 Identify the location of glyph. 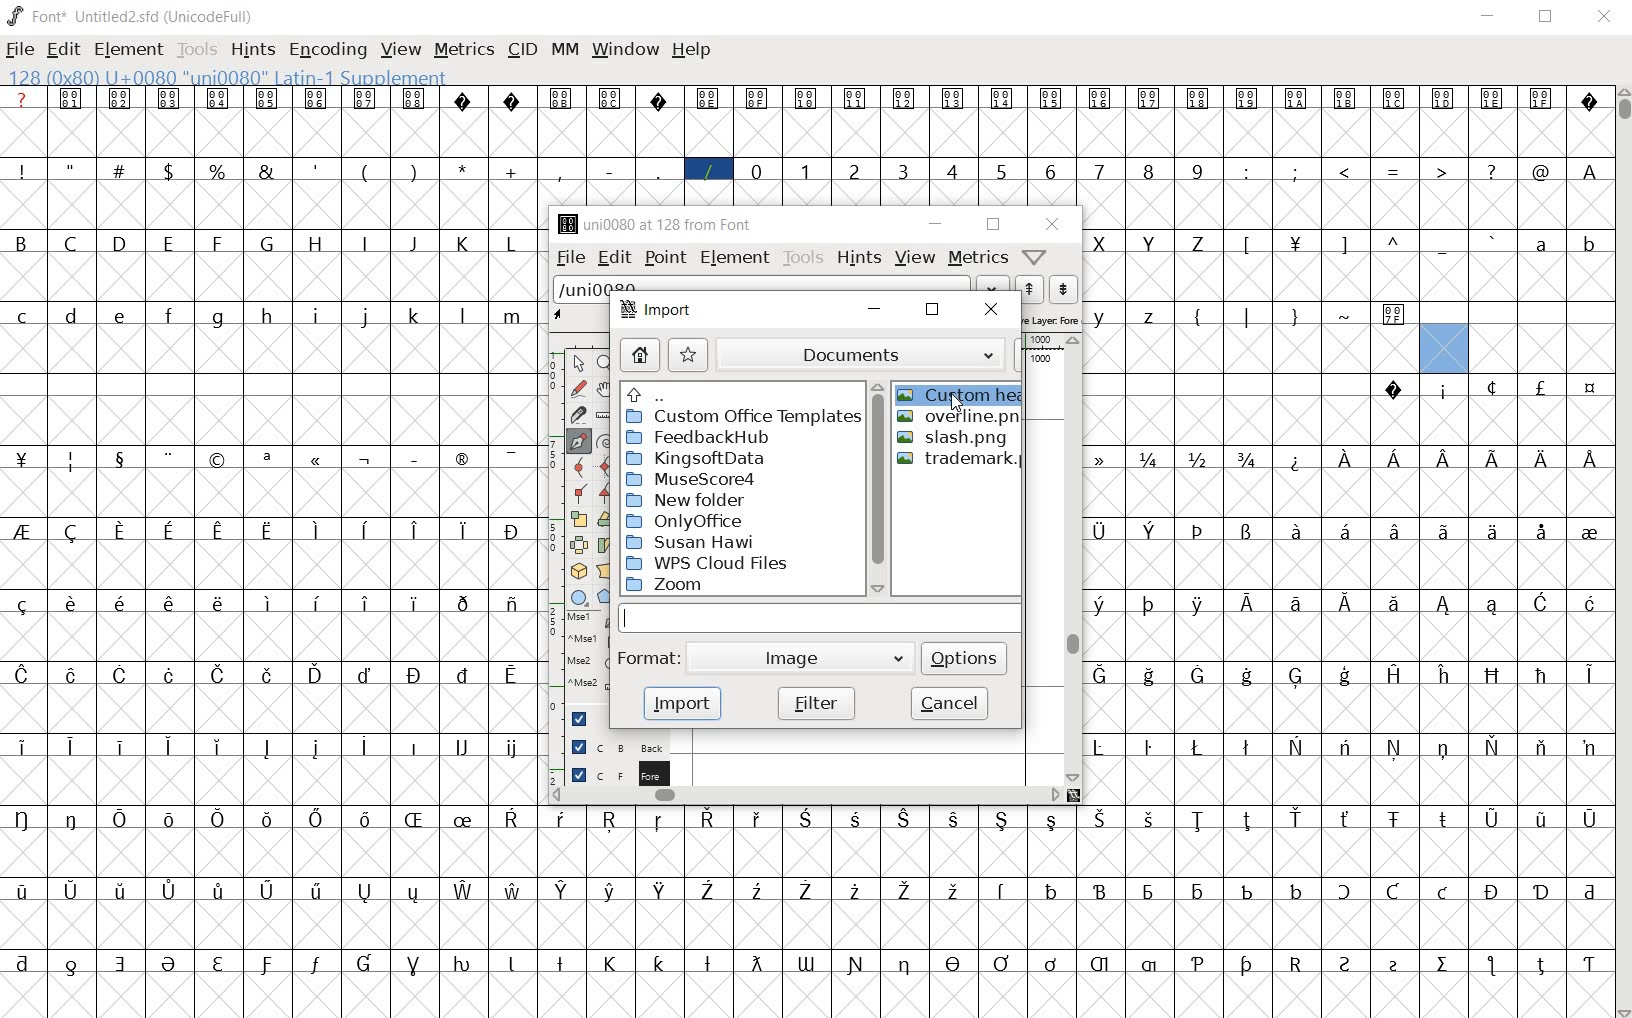
(806, 99).